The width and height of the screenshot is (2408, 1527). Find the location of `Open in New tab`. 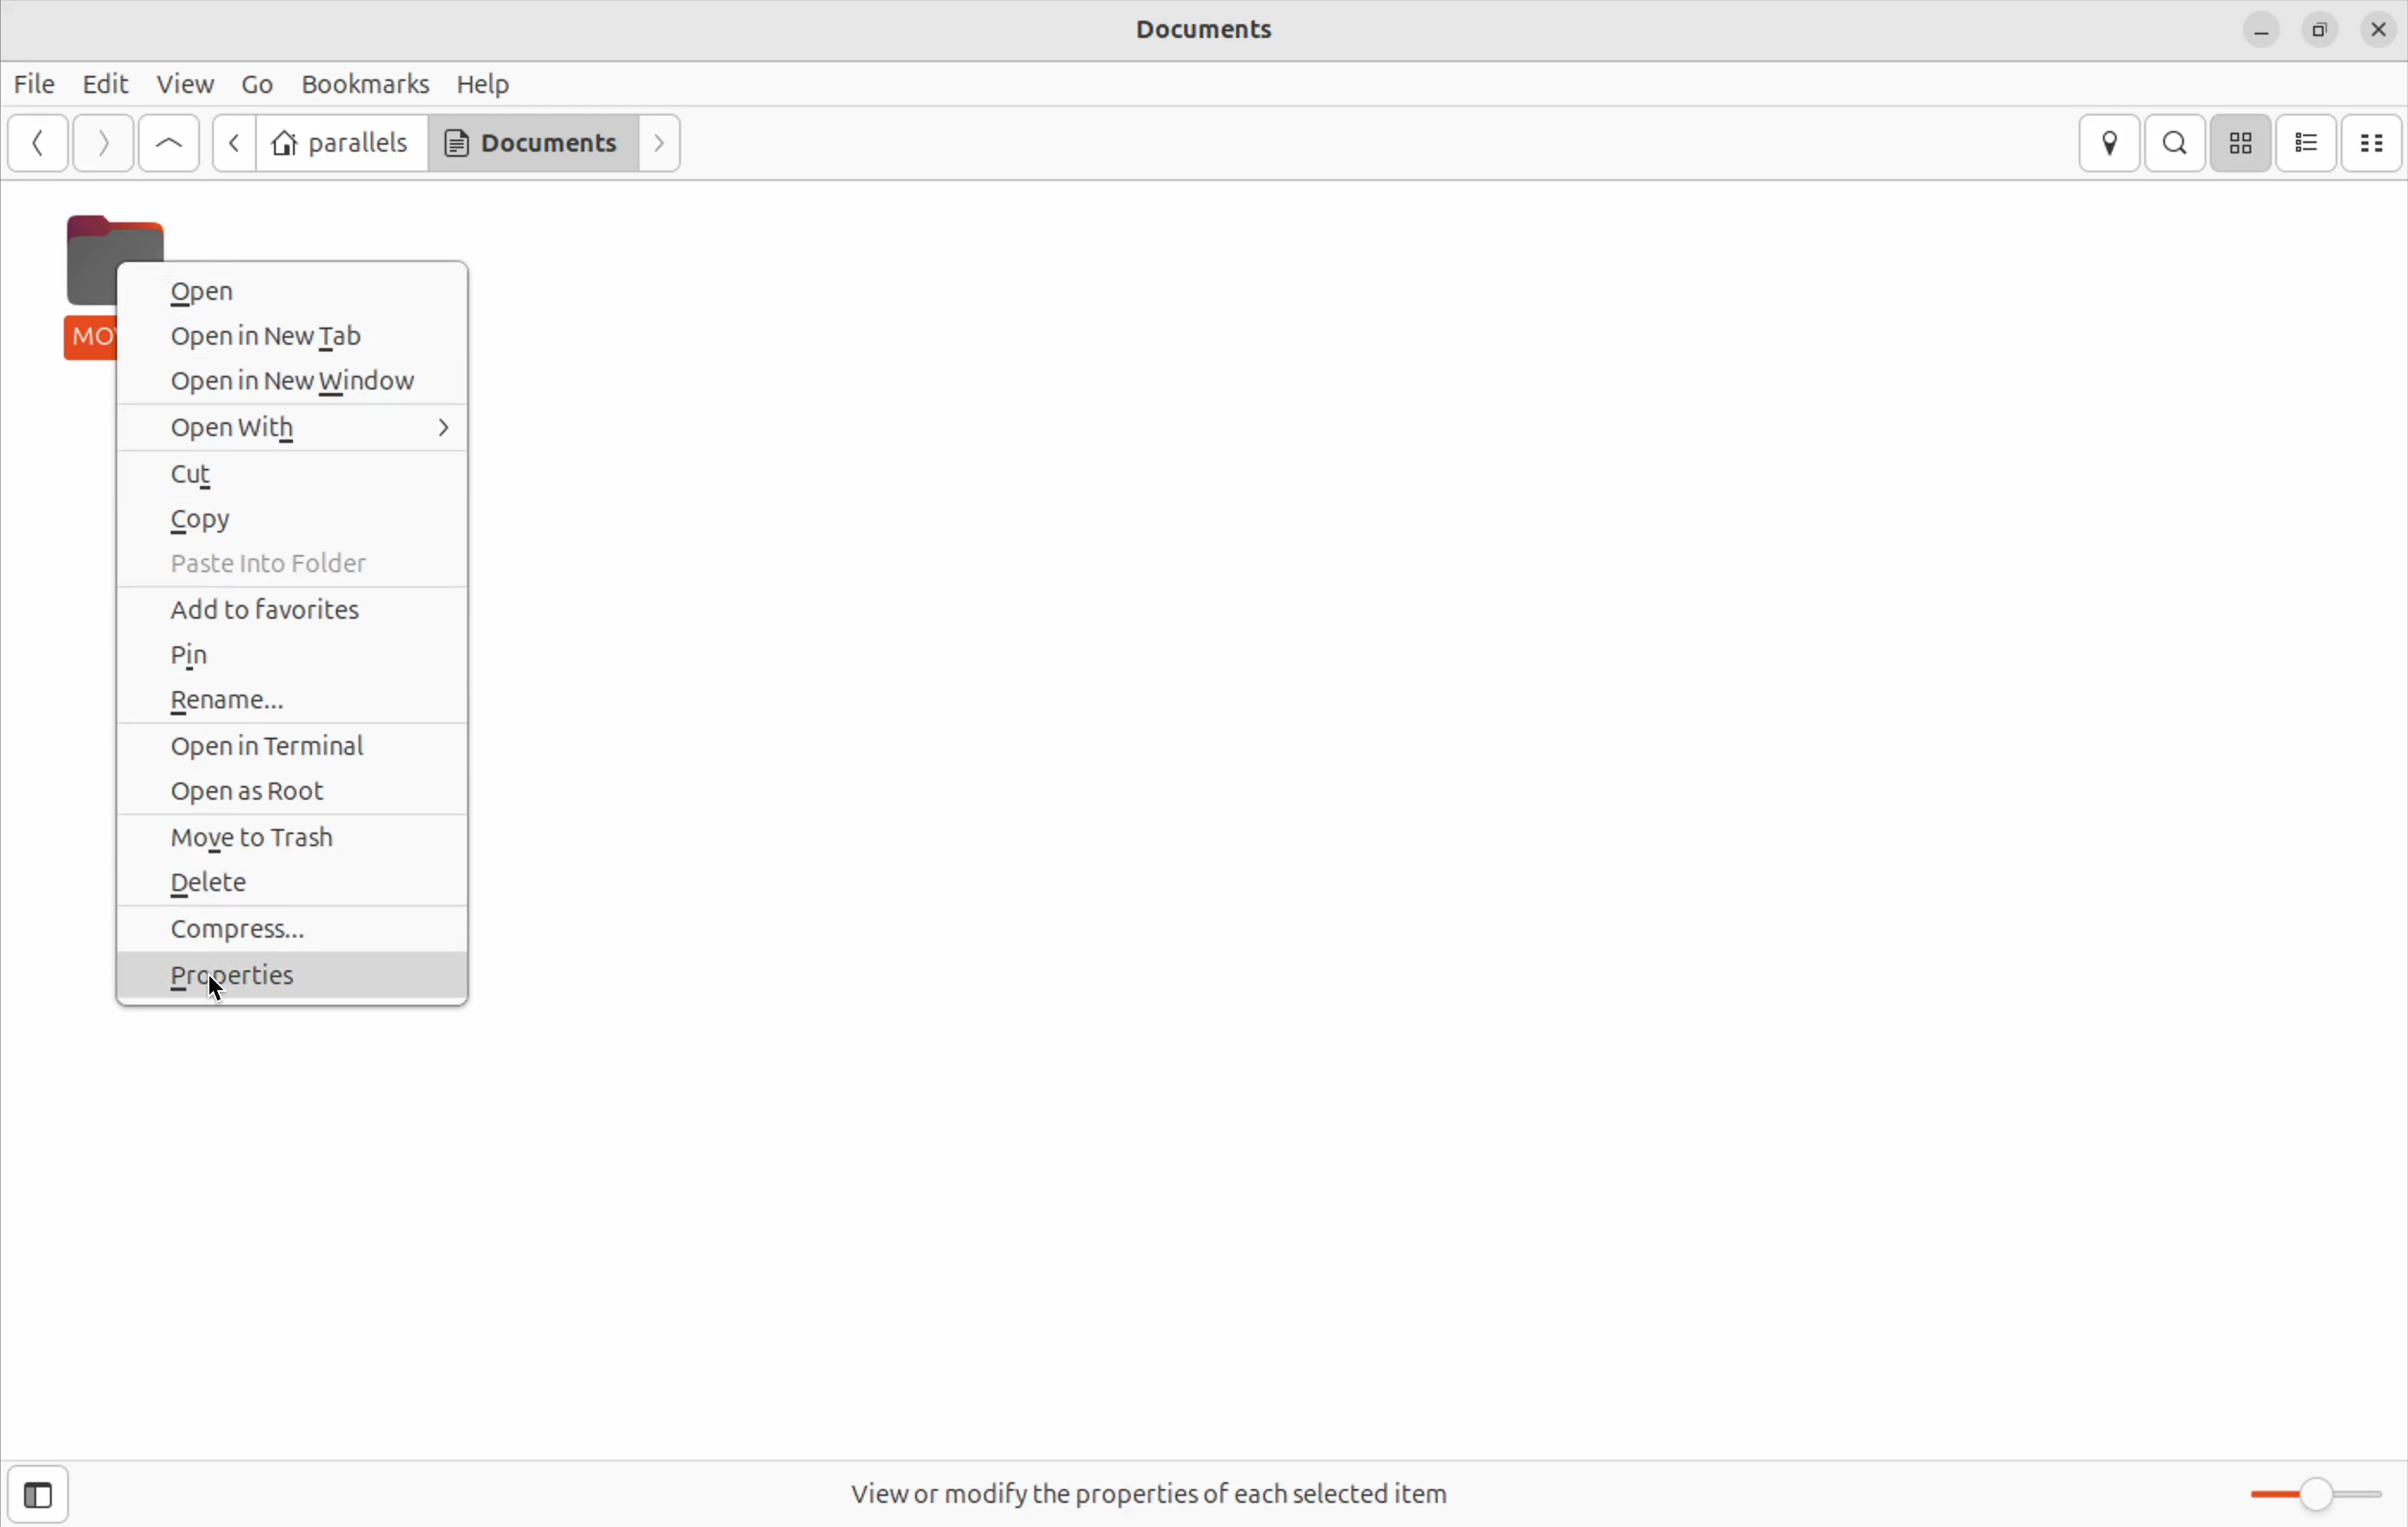

Open in New tab is located at coordinates (289, 335).